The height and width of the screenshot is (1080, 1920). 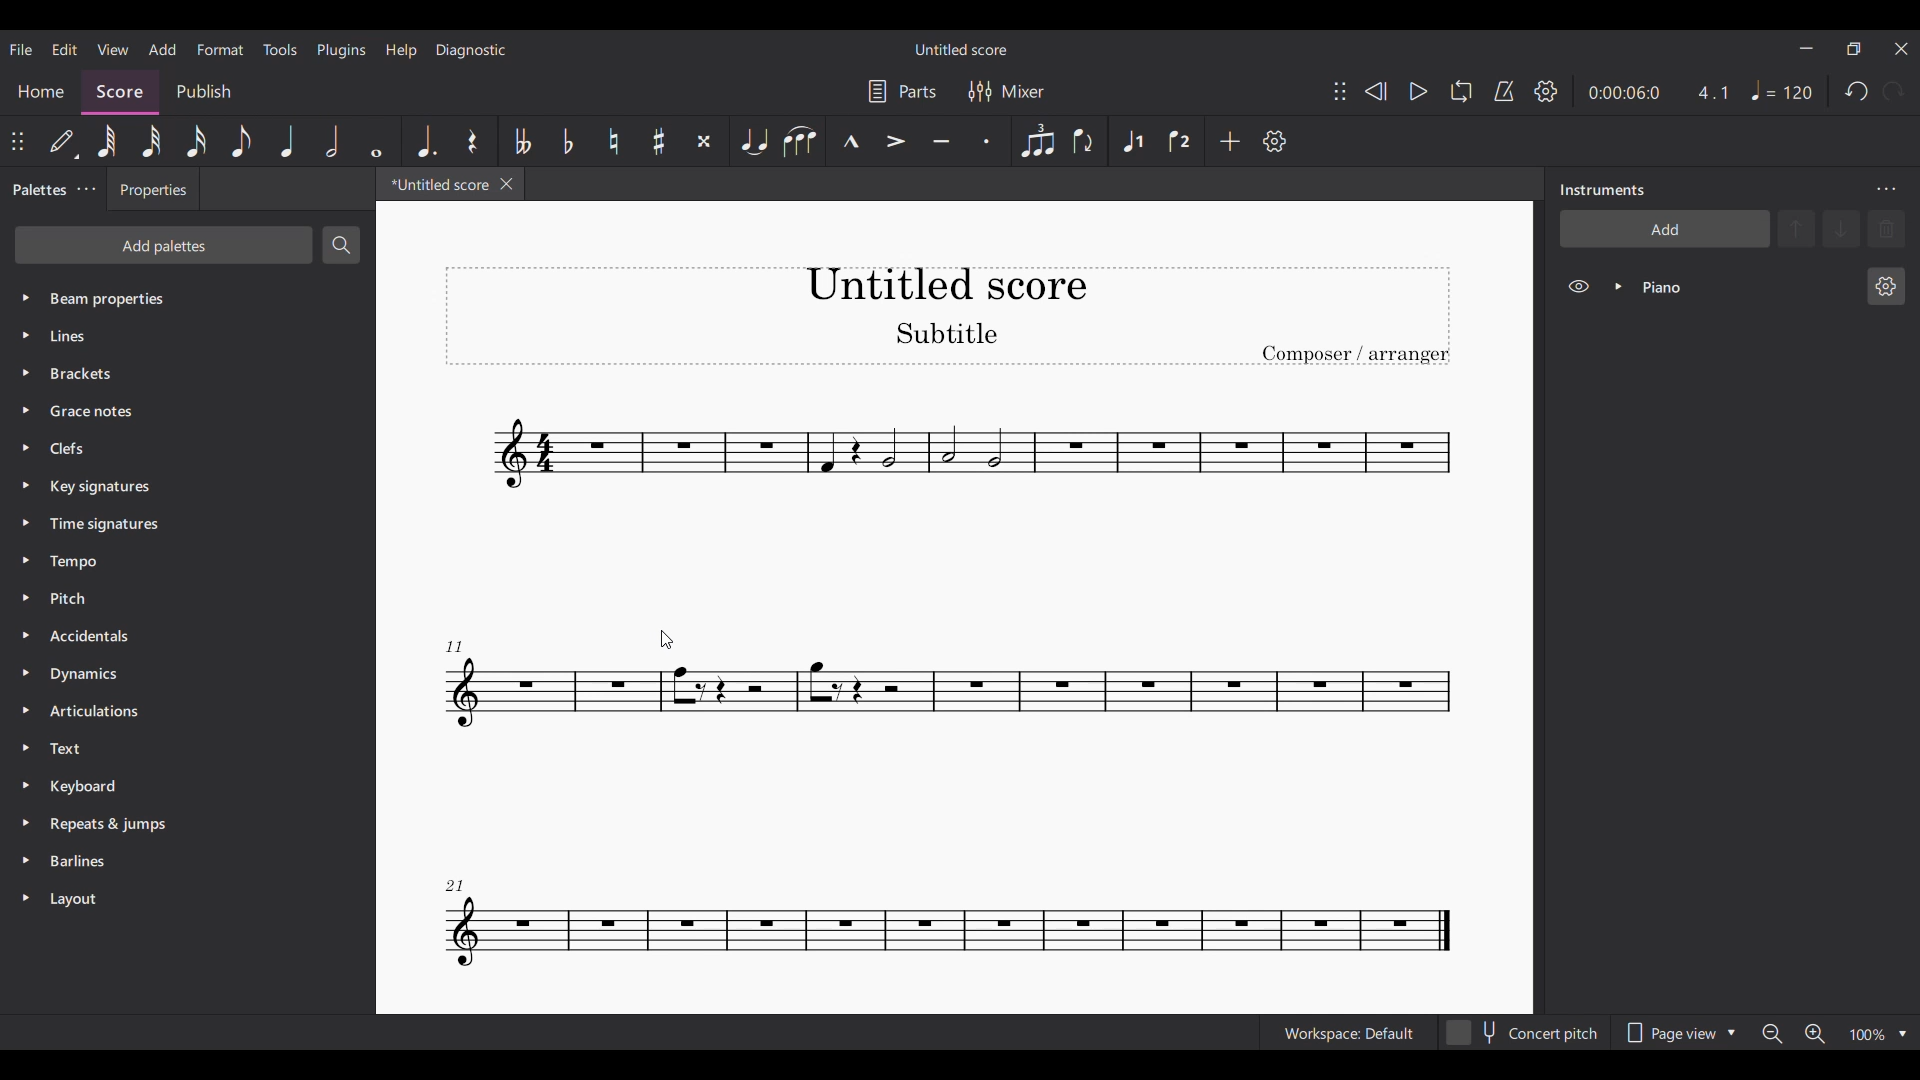 I want to click on Half note, so click(x=332, y=141).